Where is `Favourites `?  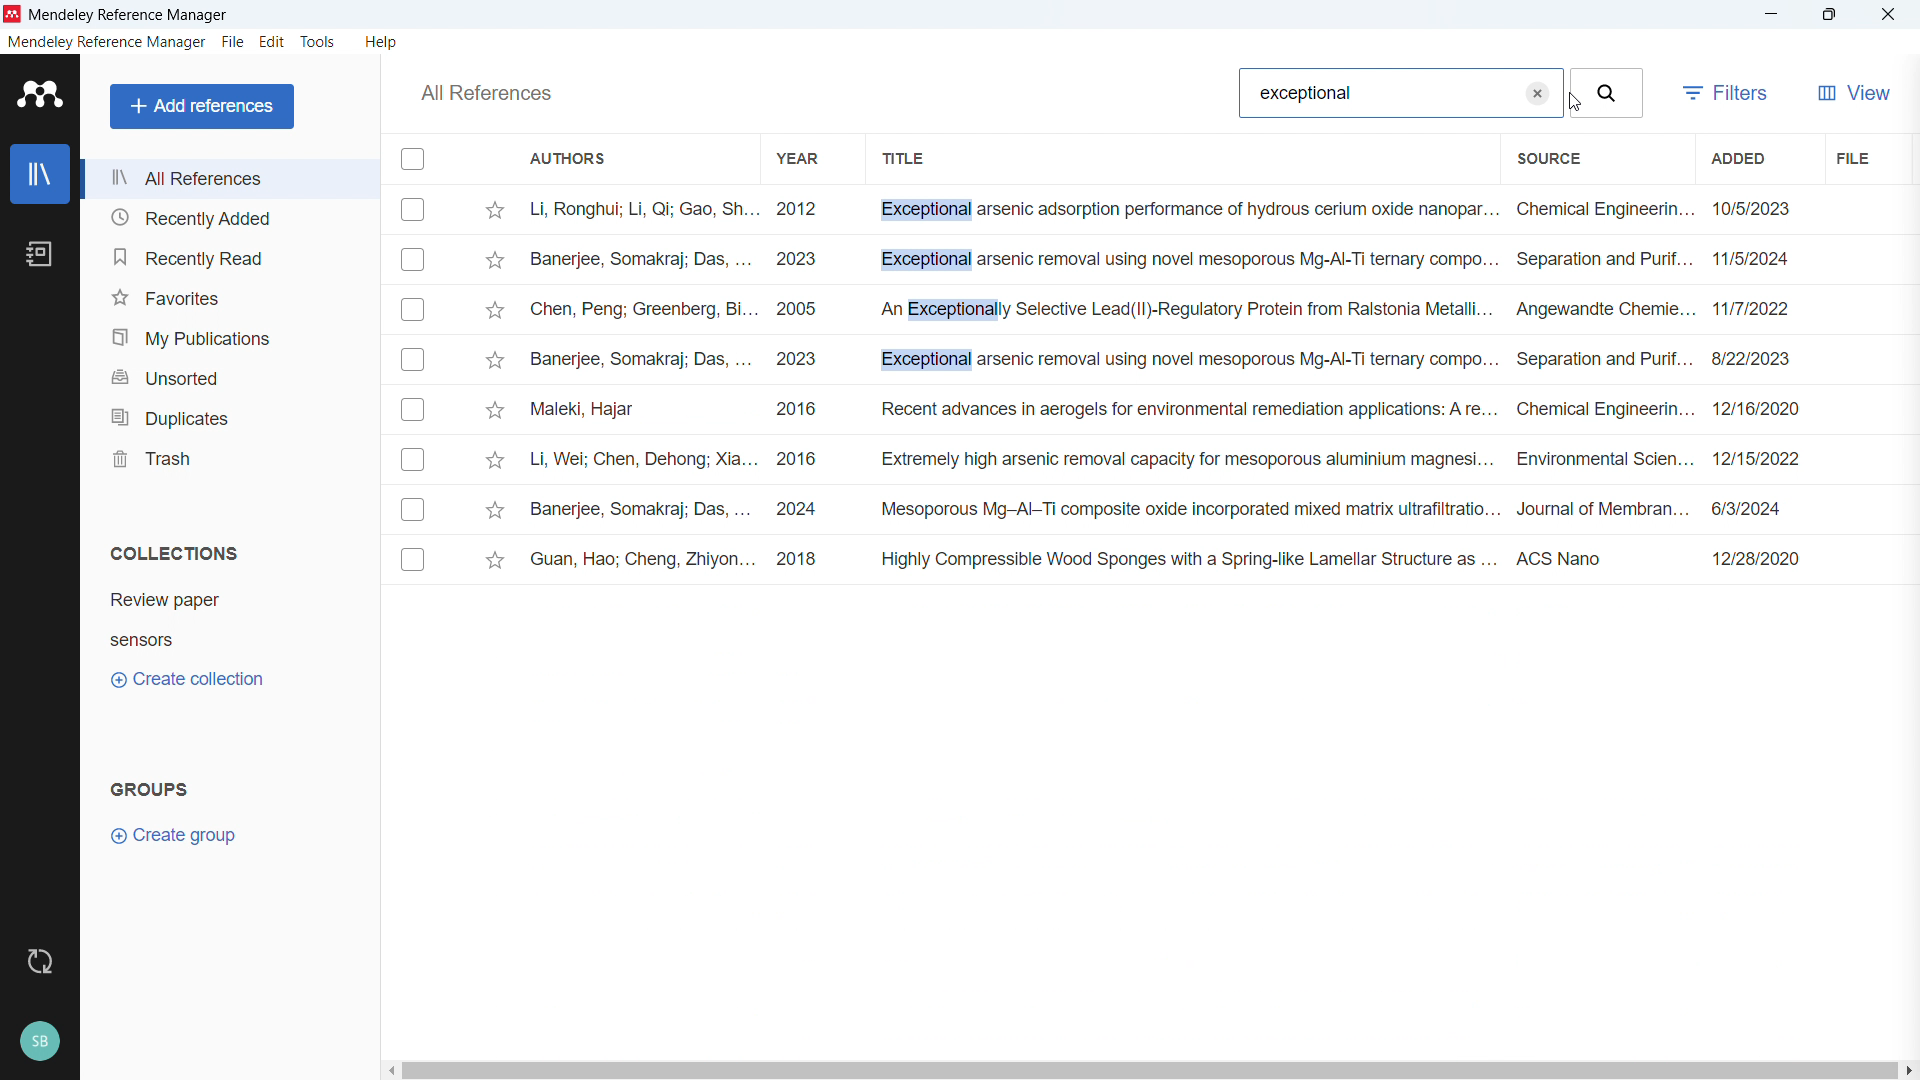 Favourites  is located at coordinates (229, 295).